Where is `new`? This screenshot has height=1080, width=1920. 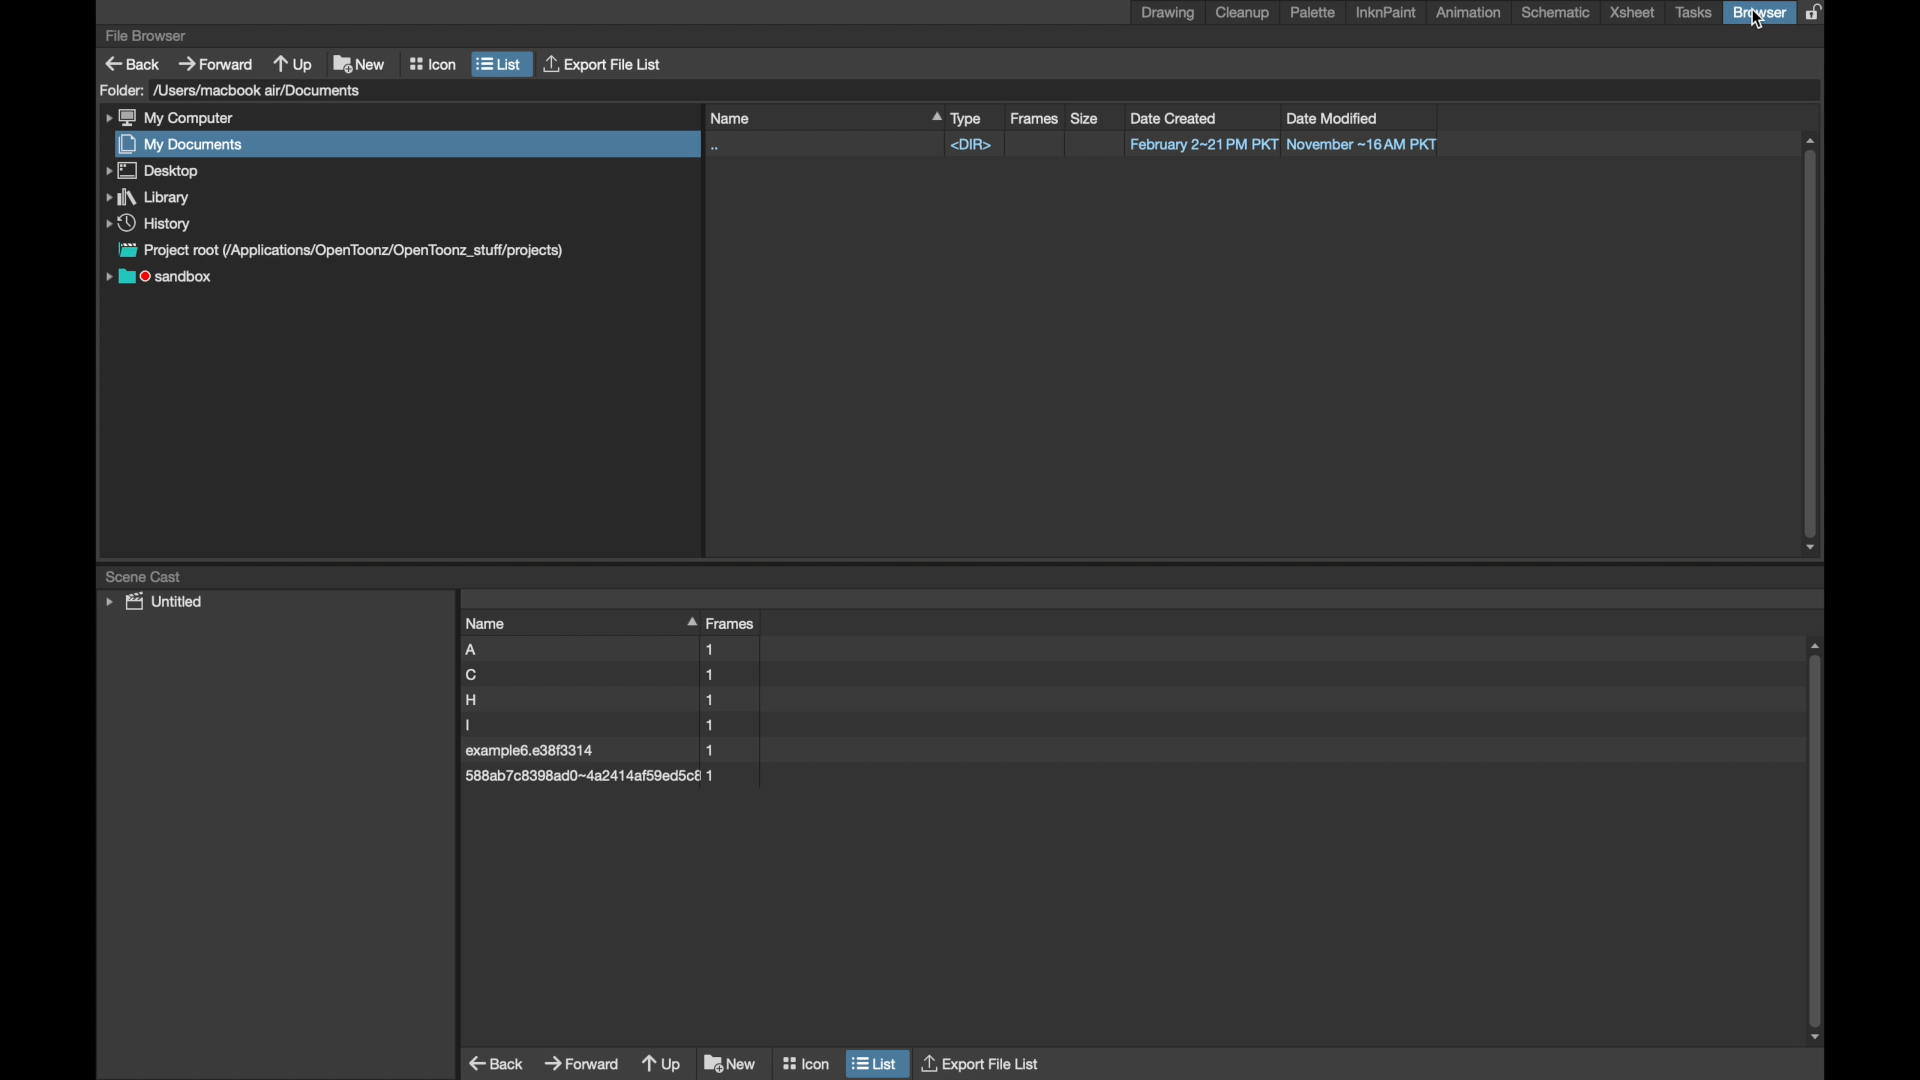 new is located at coordinates (728, 1063).